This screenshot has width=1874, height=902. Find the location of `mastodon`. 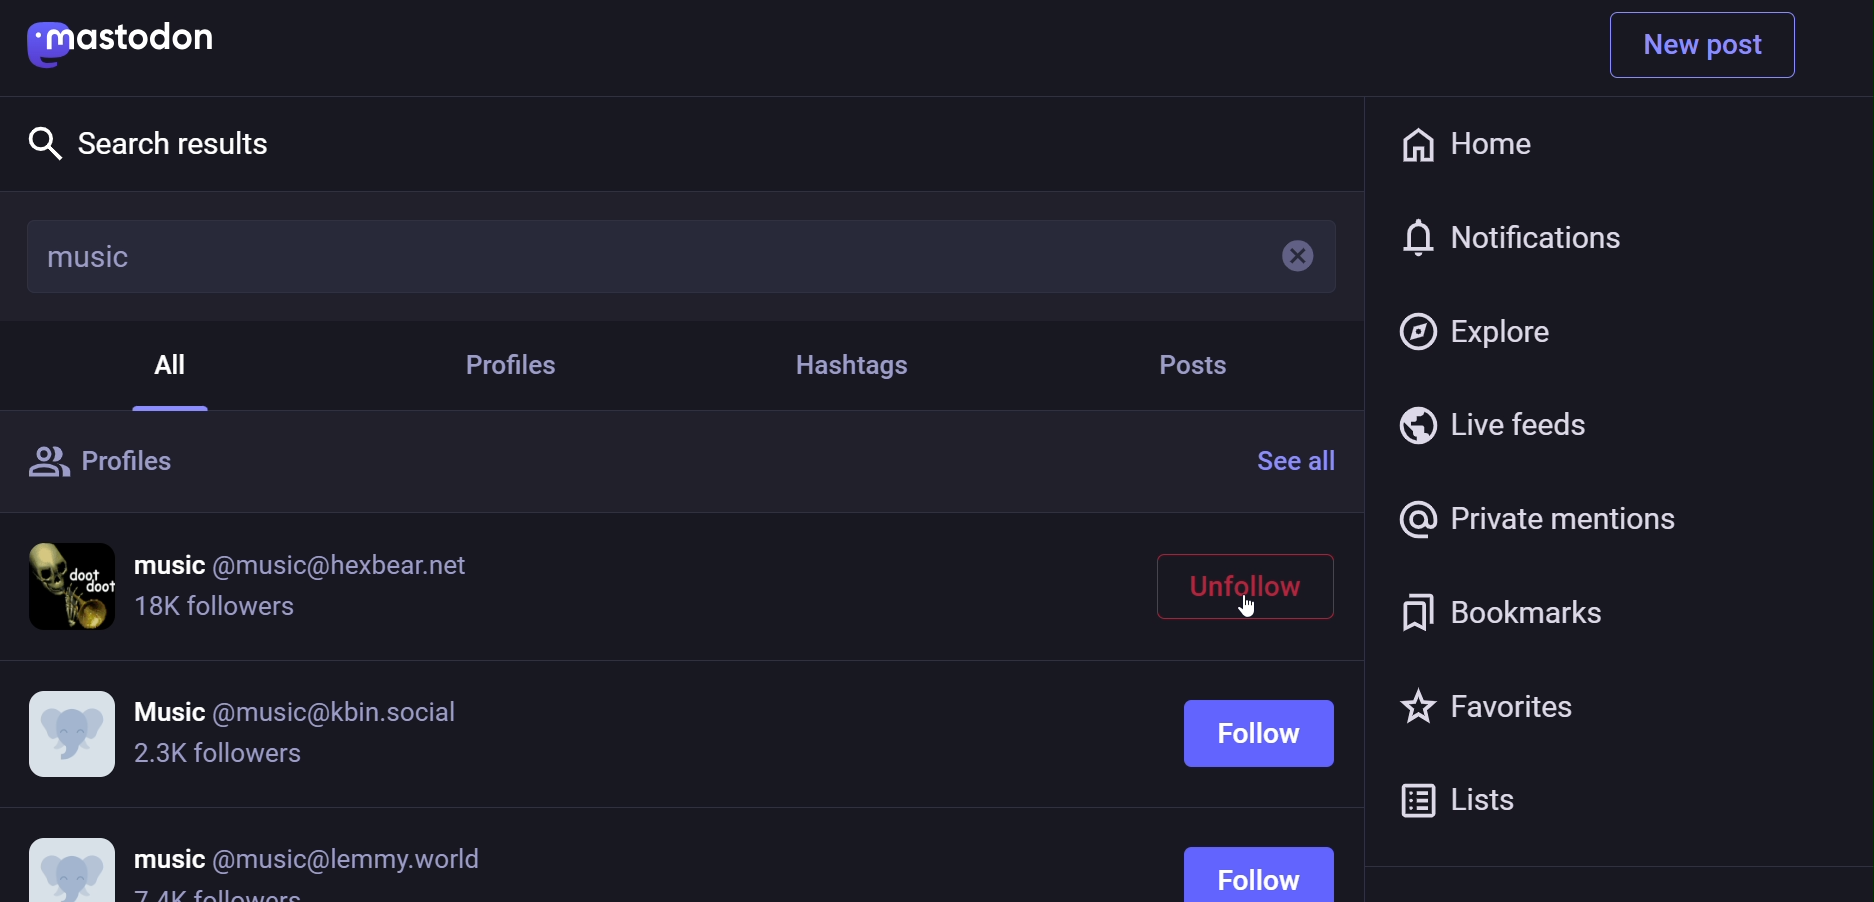

mastodon is located at coordinates (131, 39).